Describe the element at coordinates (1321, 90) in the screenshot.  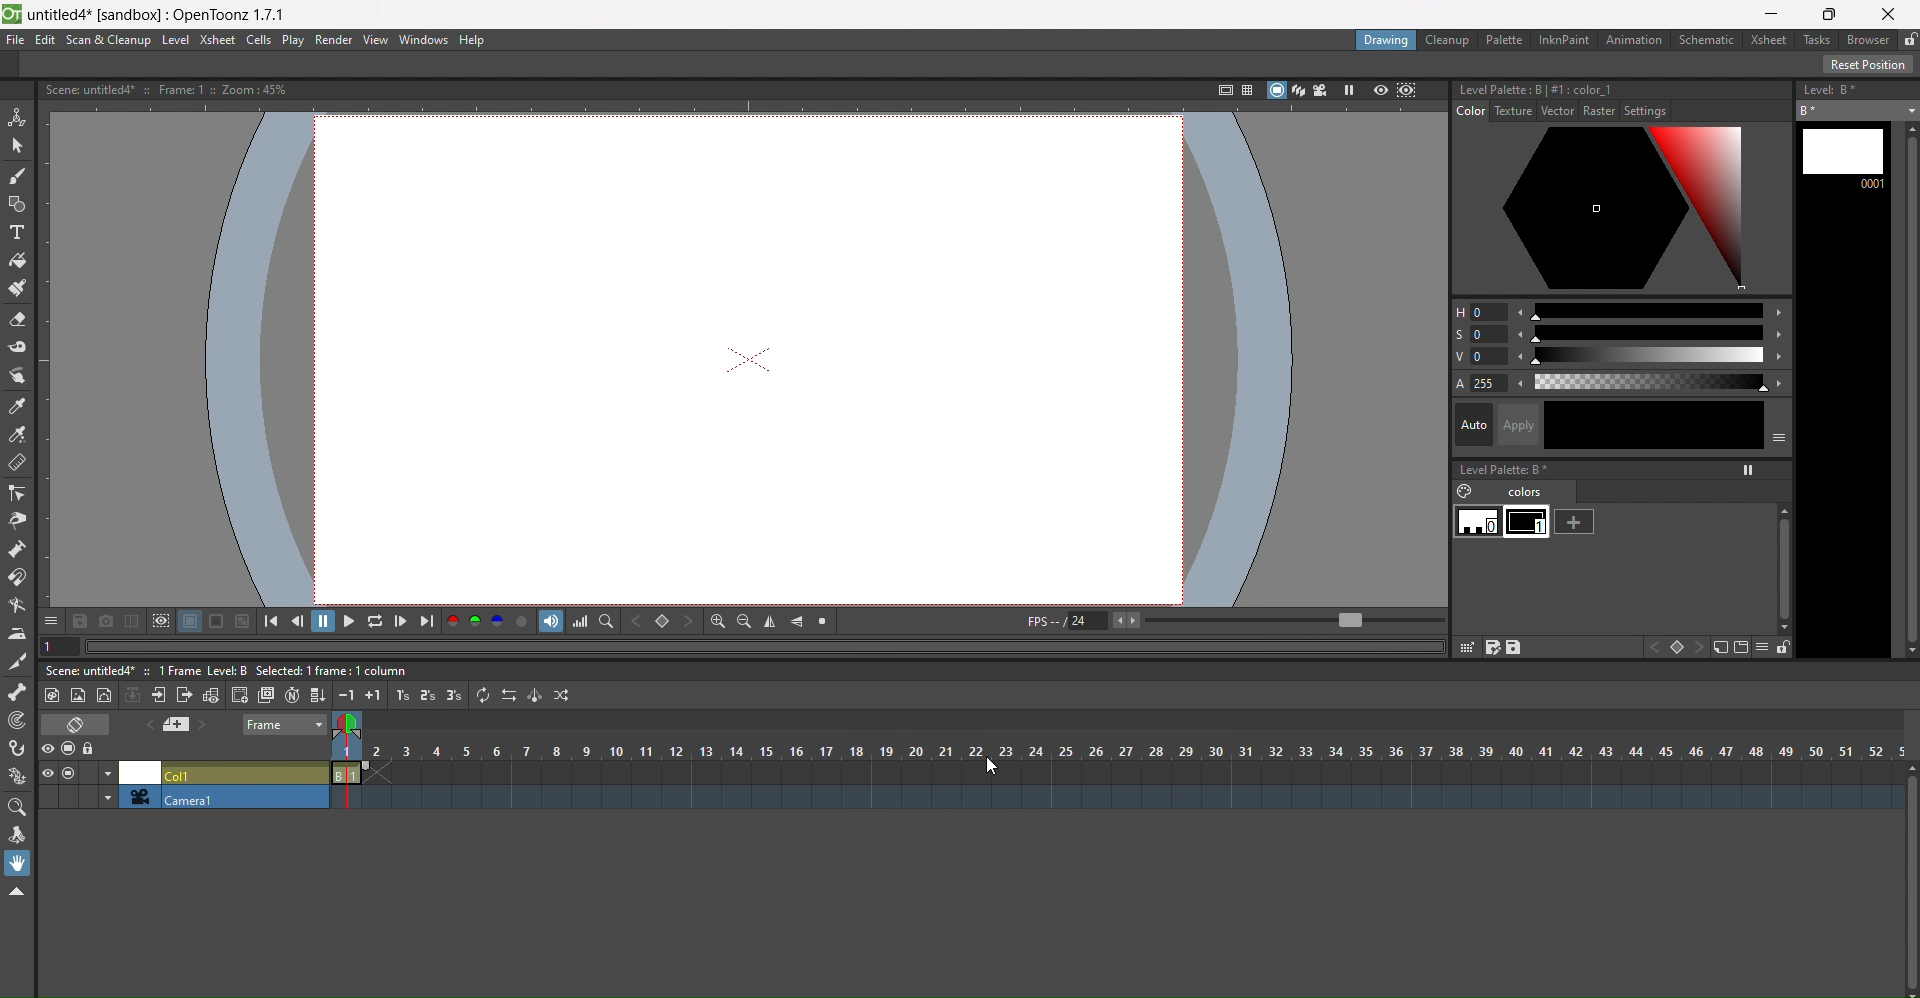
I see `camera view` at that location.